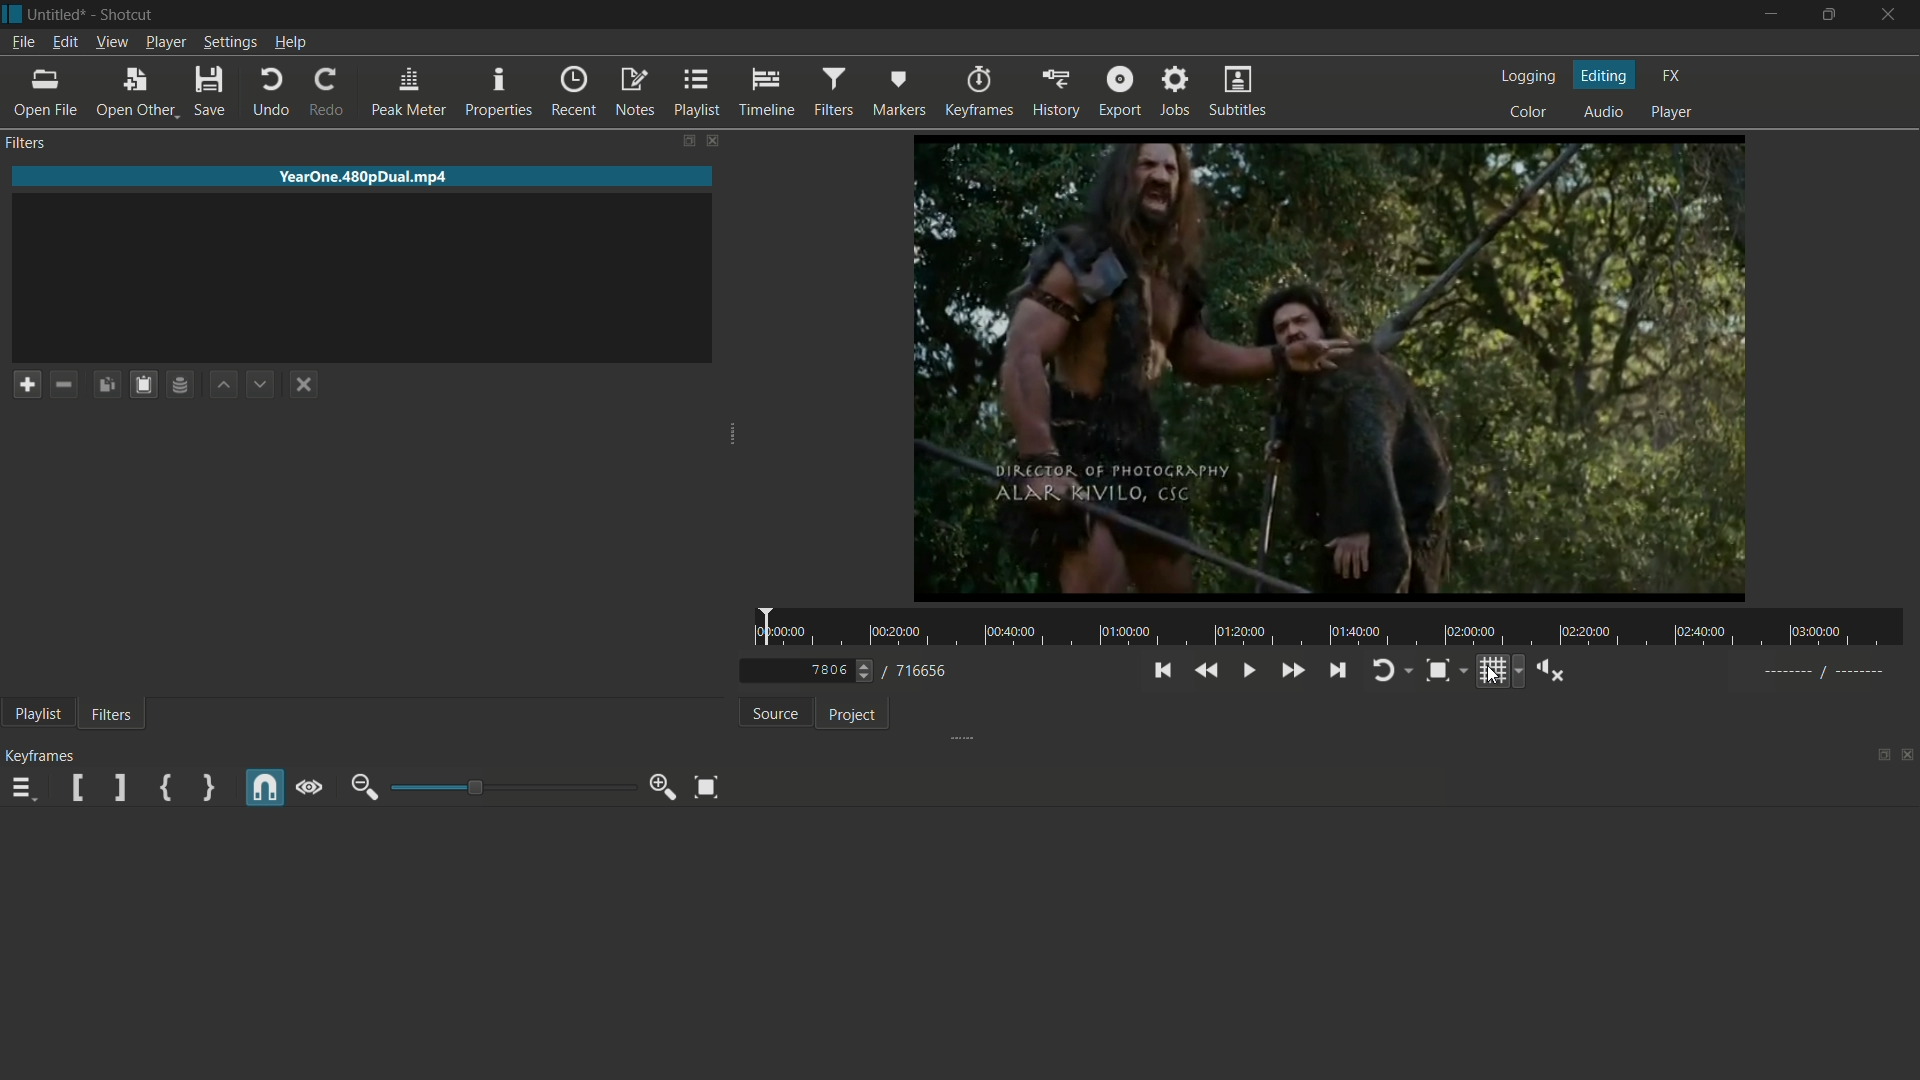 The height and width of the screenshot is (1080, 1920). I want to click on filters, so click(25, 143).